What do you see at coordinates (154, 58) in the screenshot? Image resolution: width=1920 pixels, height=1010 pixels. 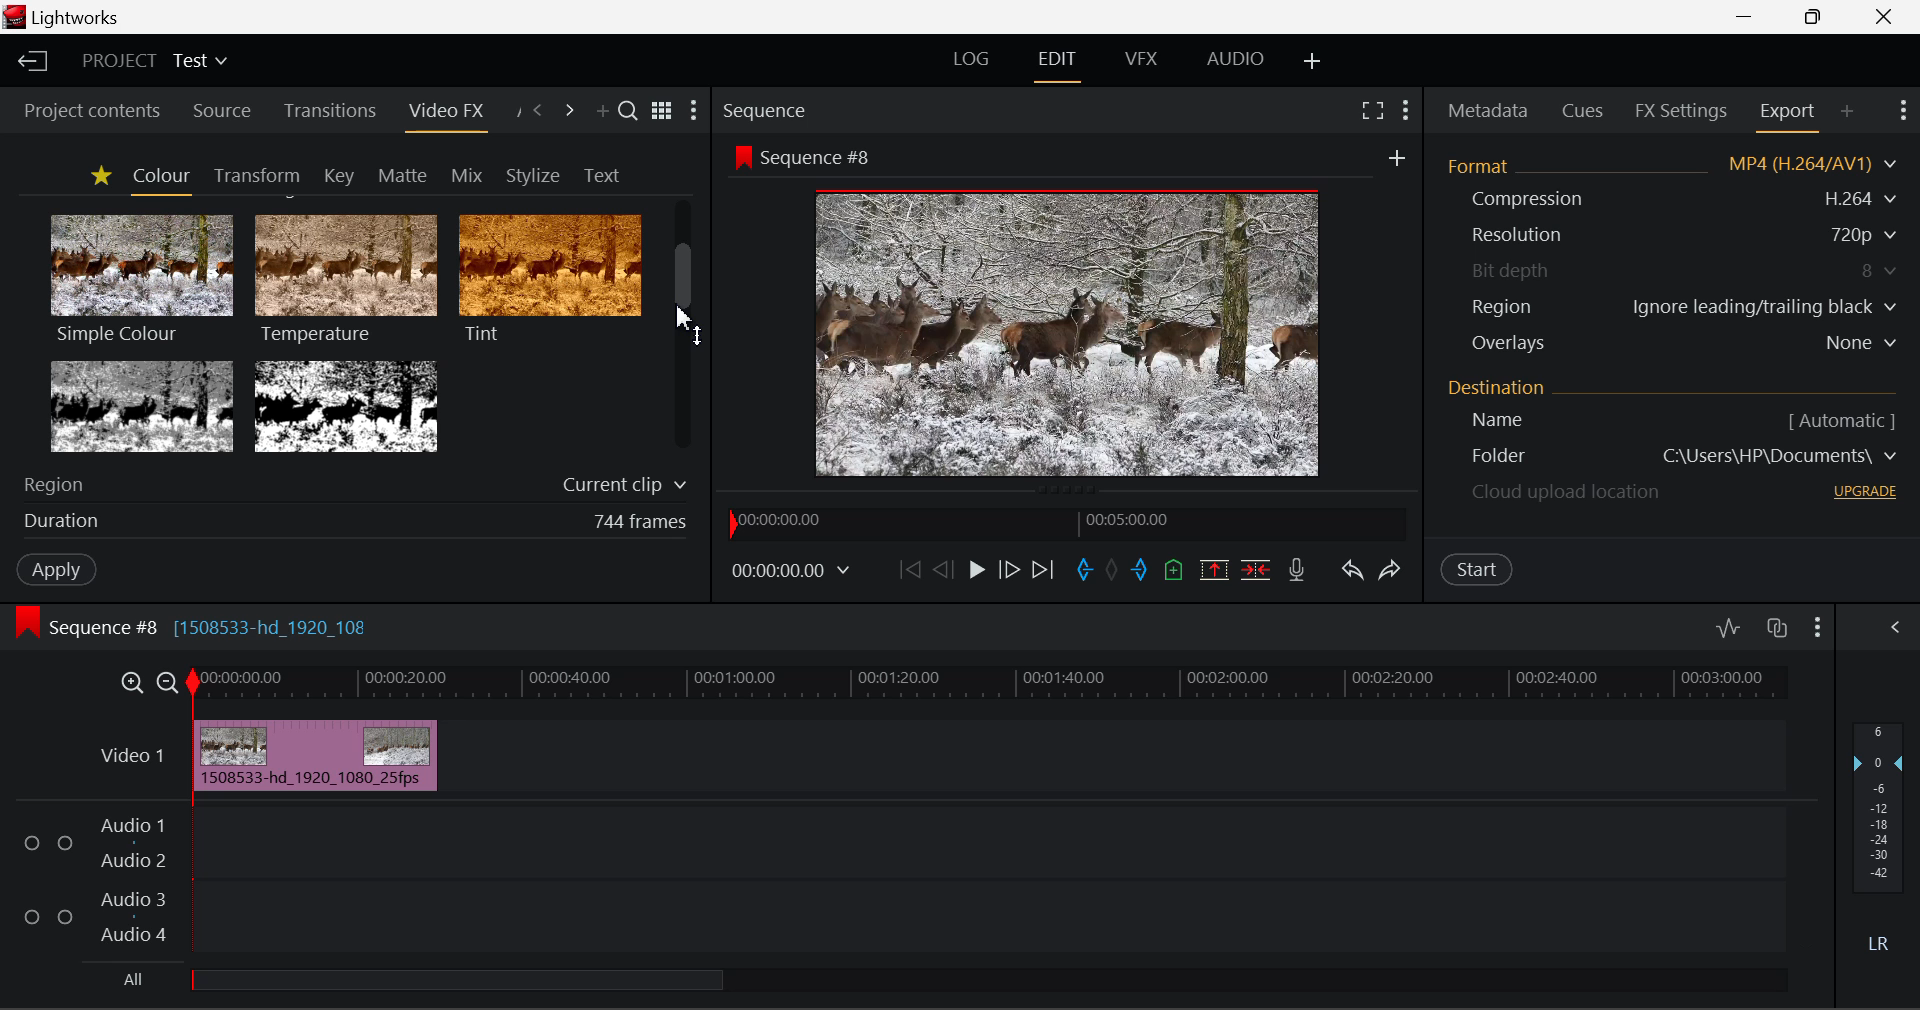 I see `Project Title` at bounding box center [154, 58].